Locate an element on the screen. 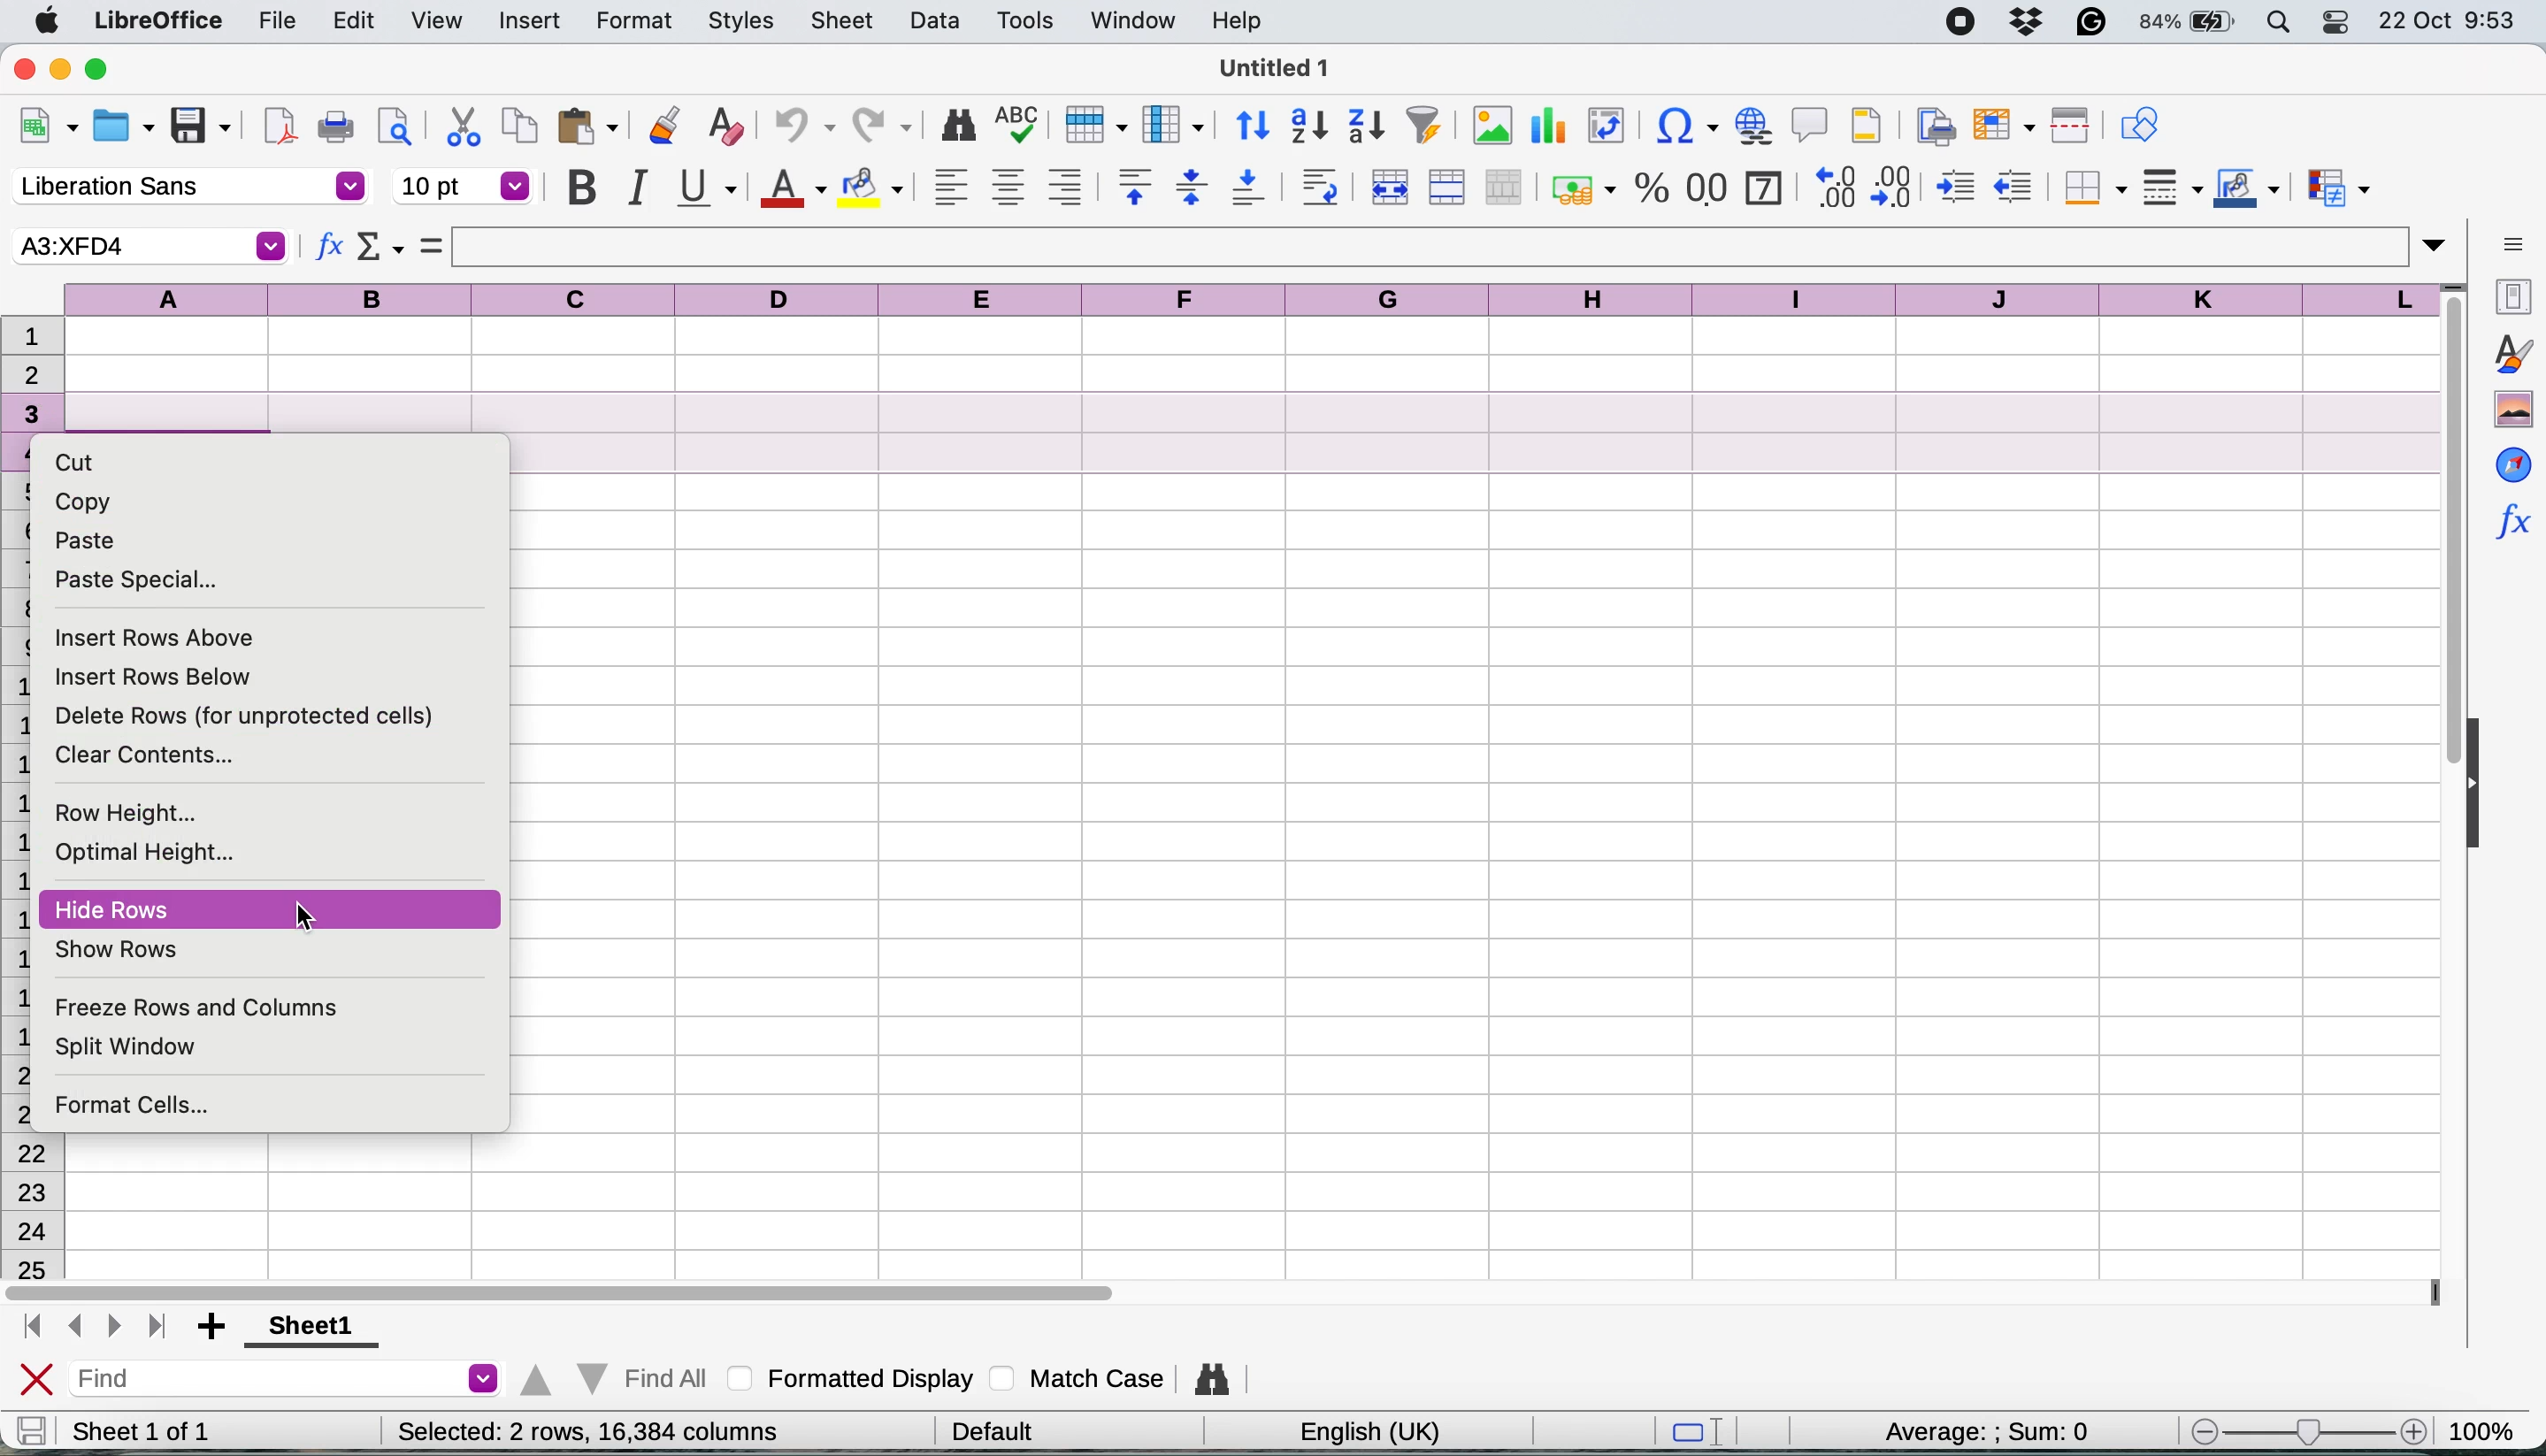 This screenshot has height=1456, width=2546. column is located at coordinates (1173, 123).